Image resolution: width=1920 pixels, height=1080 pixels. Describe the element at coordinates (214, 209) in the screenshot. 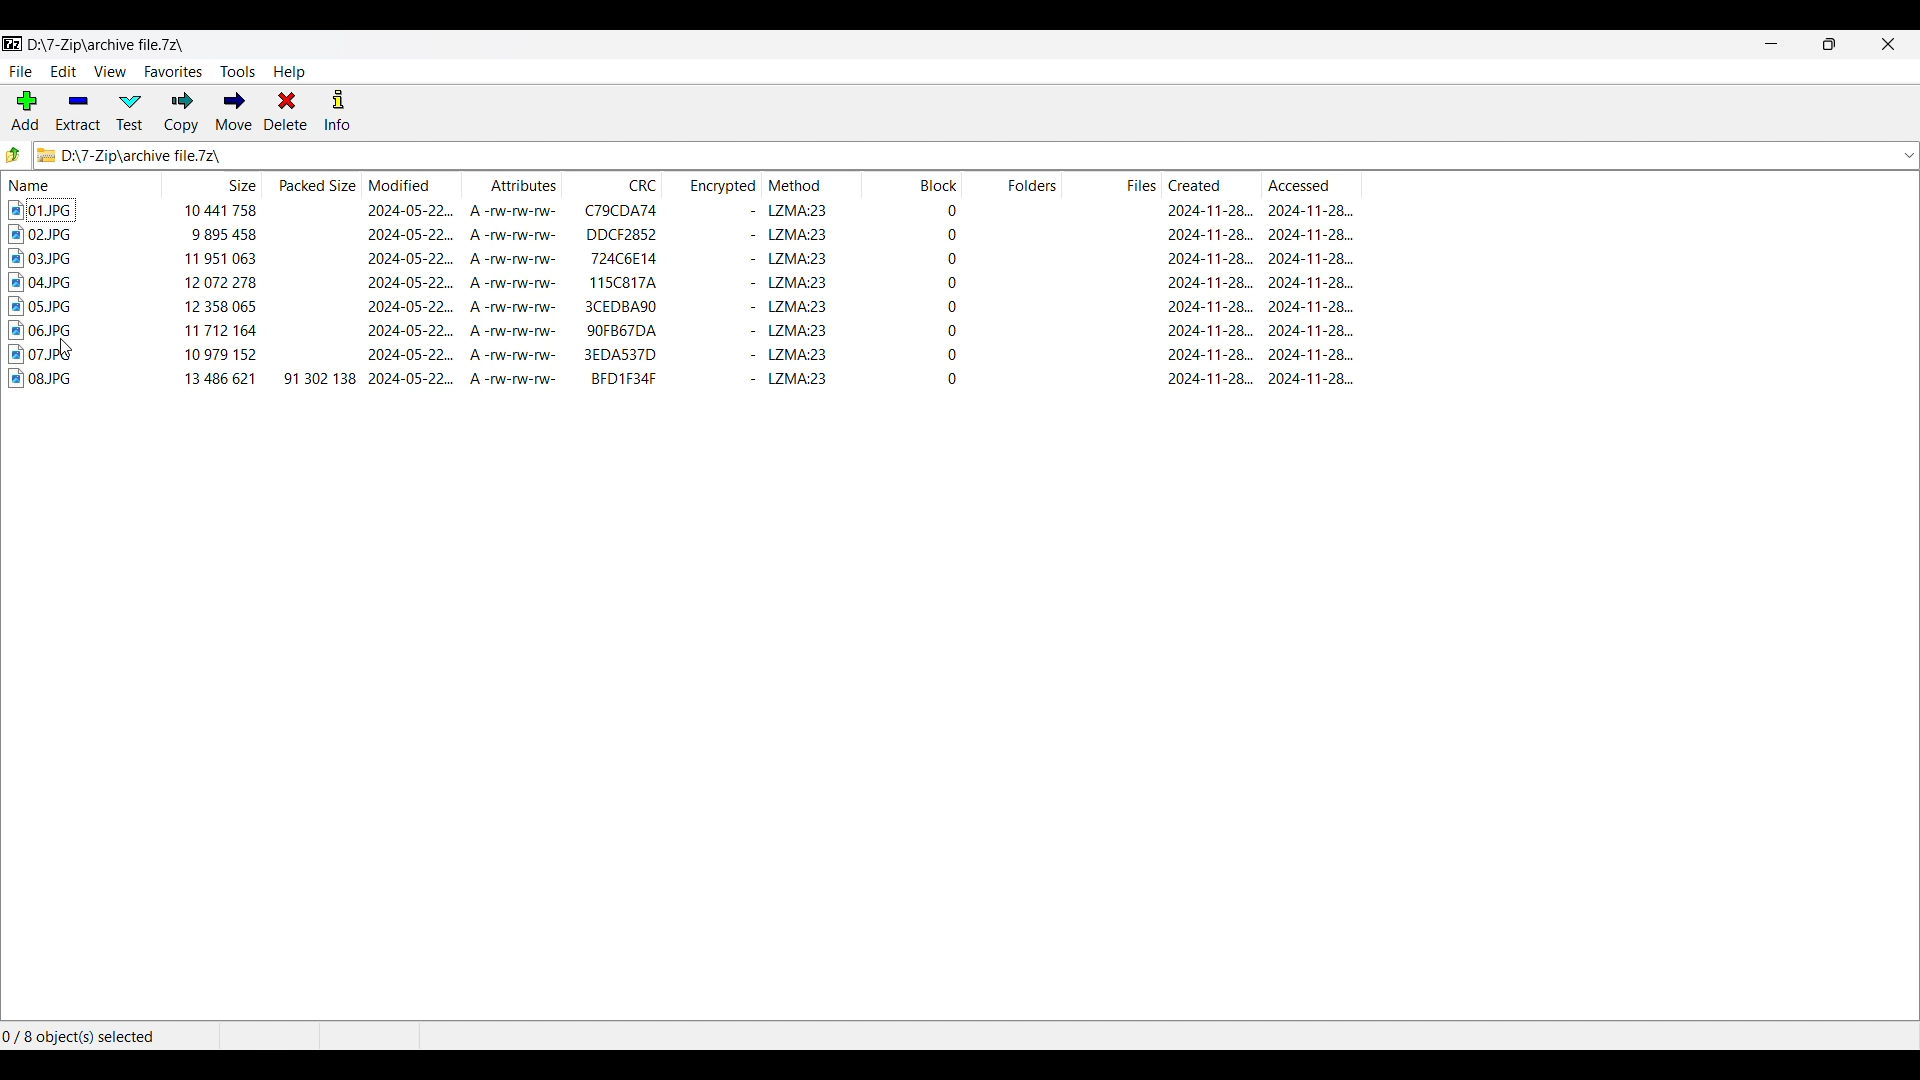

I see `size` at that location.